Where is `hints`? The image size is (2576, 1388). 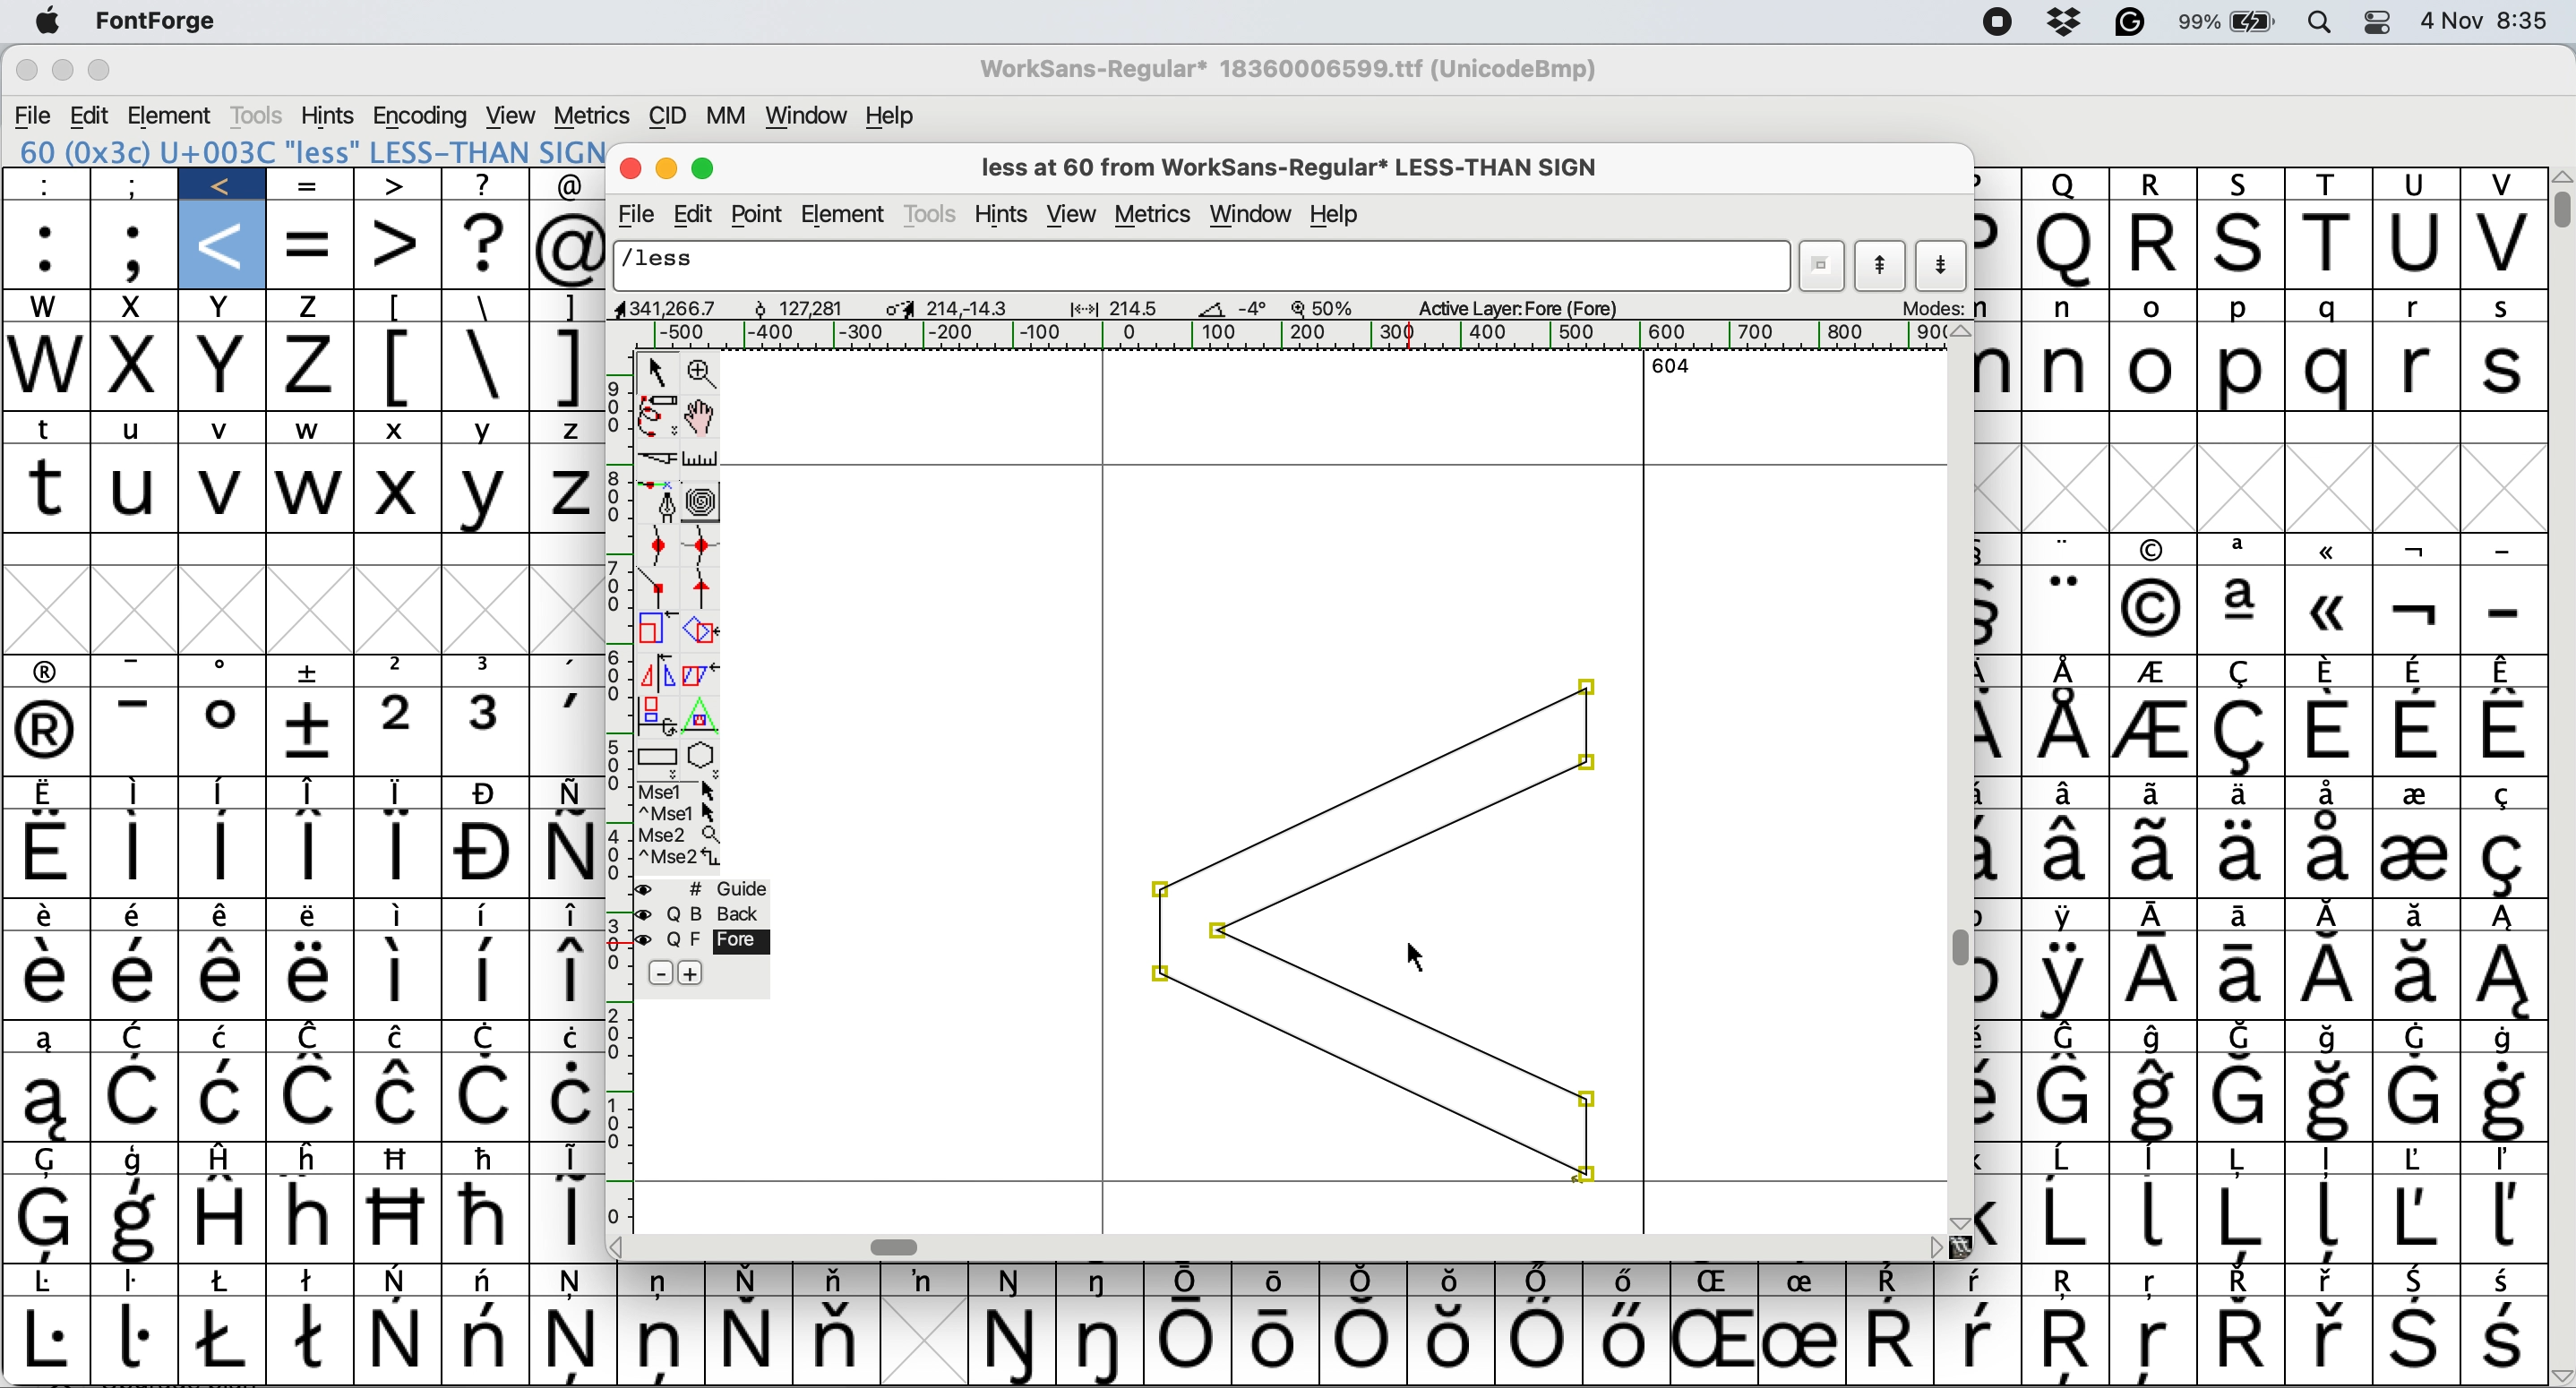
hints is located at coordinates (328, 115).